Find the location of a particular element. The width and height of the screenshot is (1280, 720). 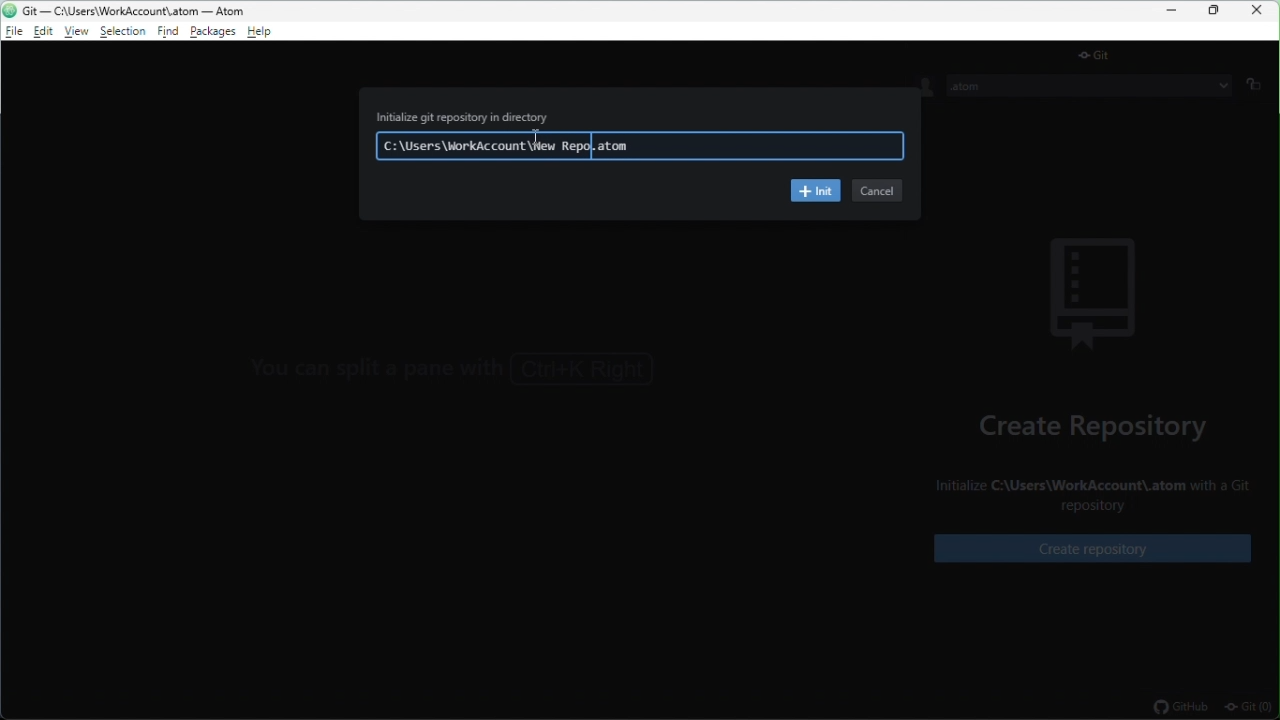

Initialize C:\Users\WorkAccount\.atom with a Git repository is located at coordinates (1087, 490).